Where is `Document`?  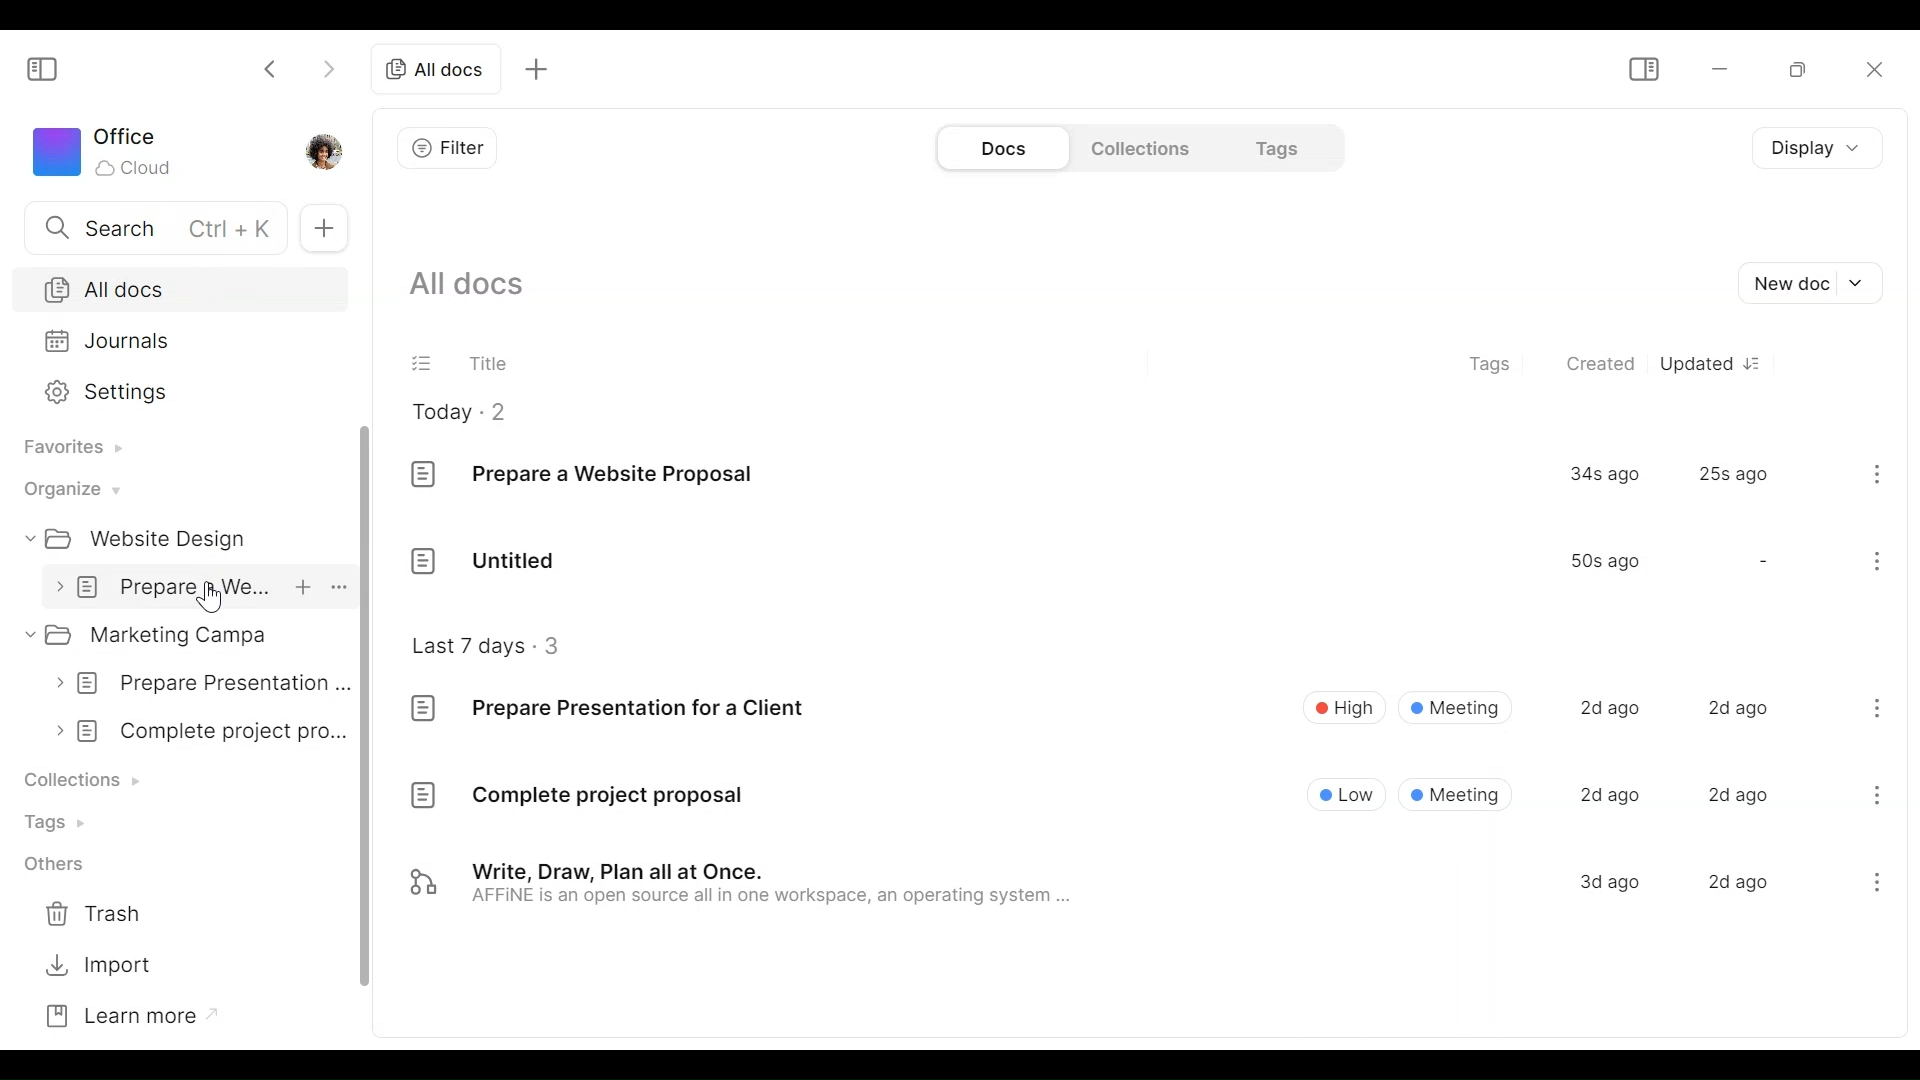 Document is located at coordinates (194, 685).